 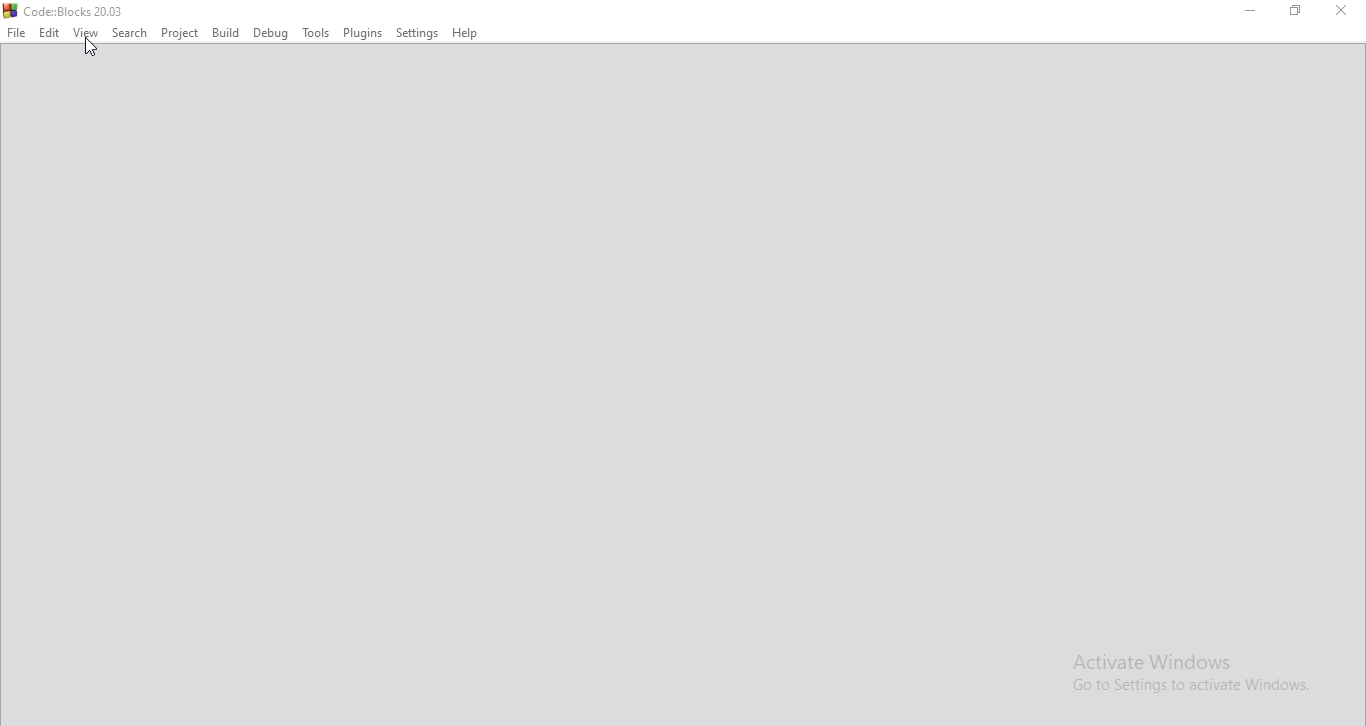 I want to click on View , so click(x=84, y=34).